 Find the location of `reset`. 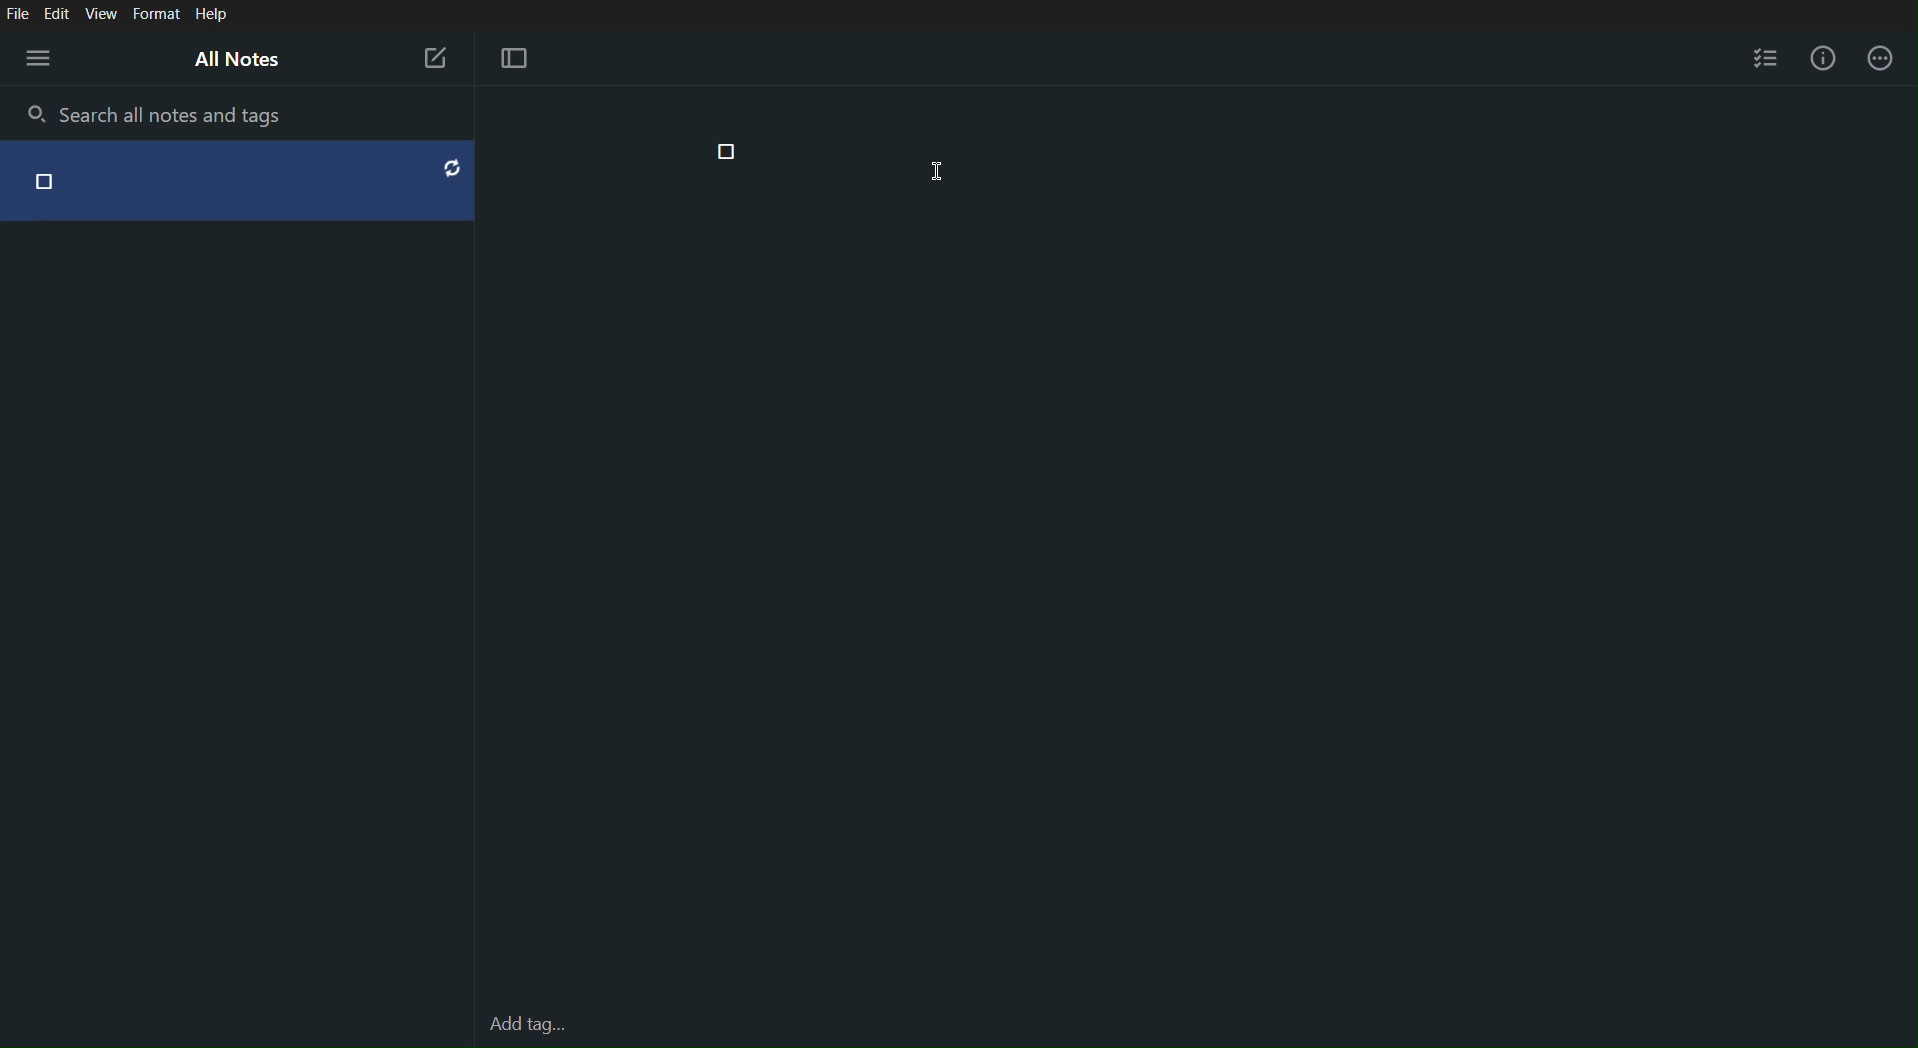

reset is located at coordinates (452, 167).